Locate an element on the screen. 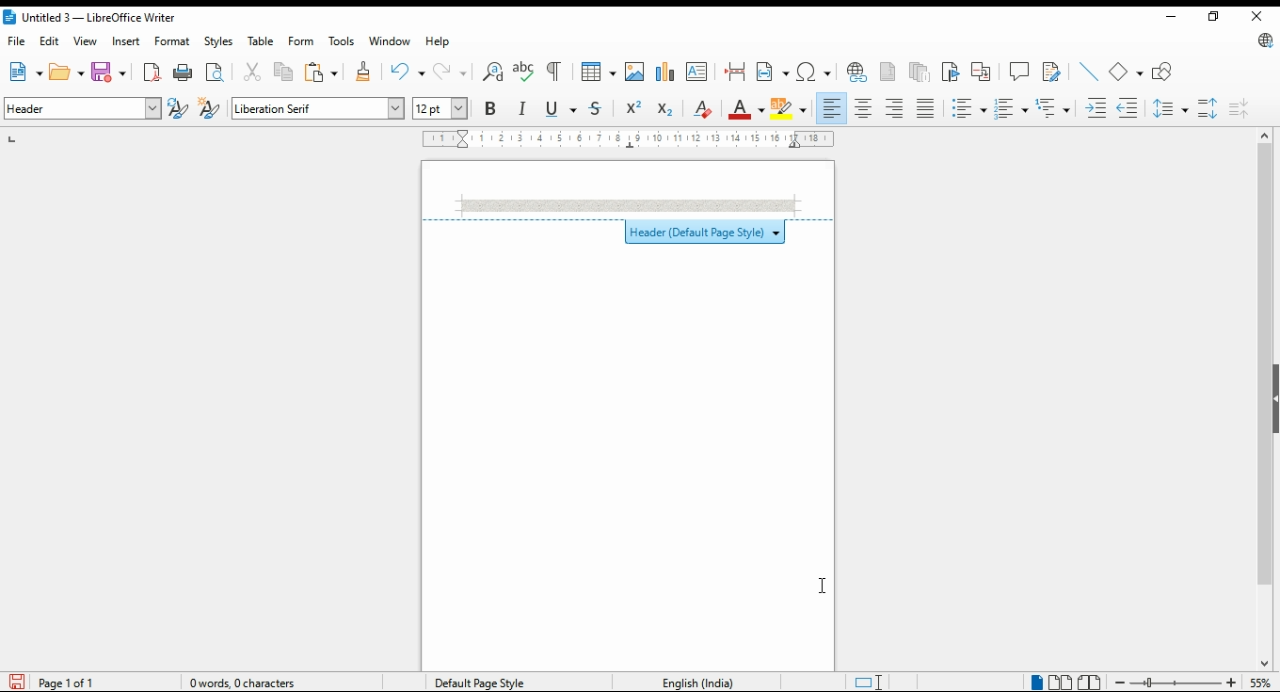 Image resolution: width=1280 pixels, height=692 pixels. form is located at coordinates (300, 40).